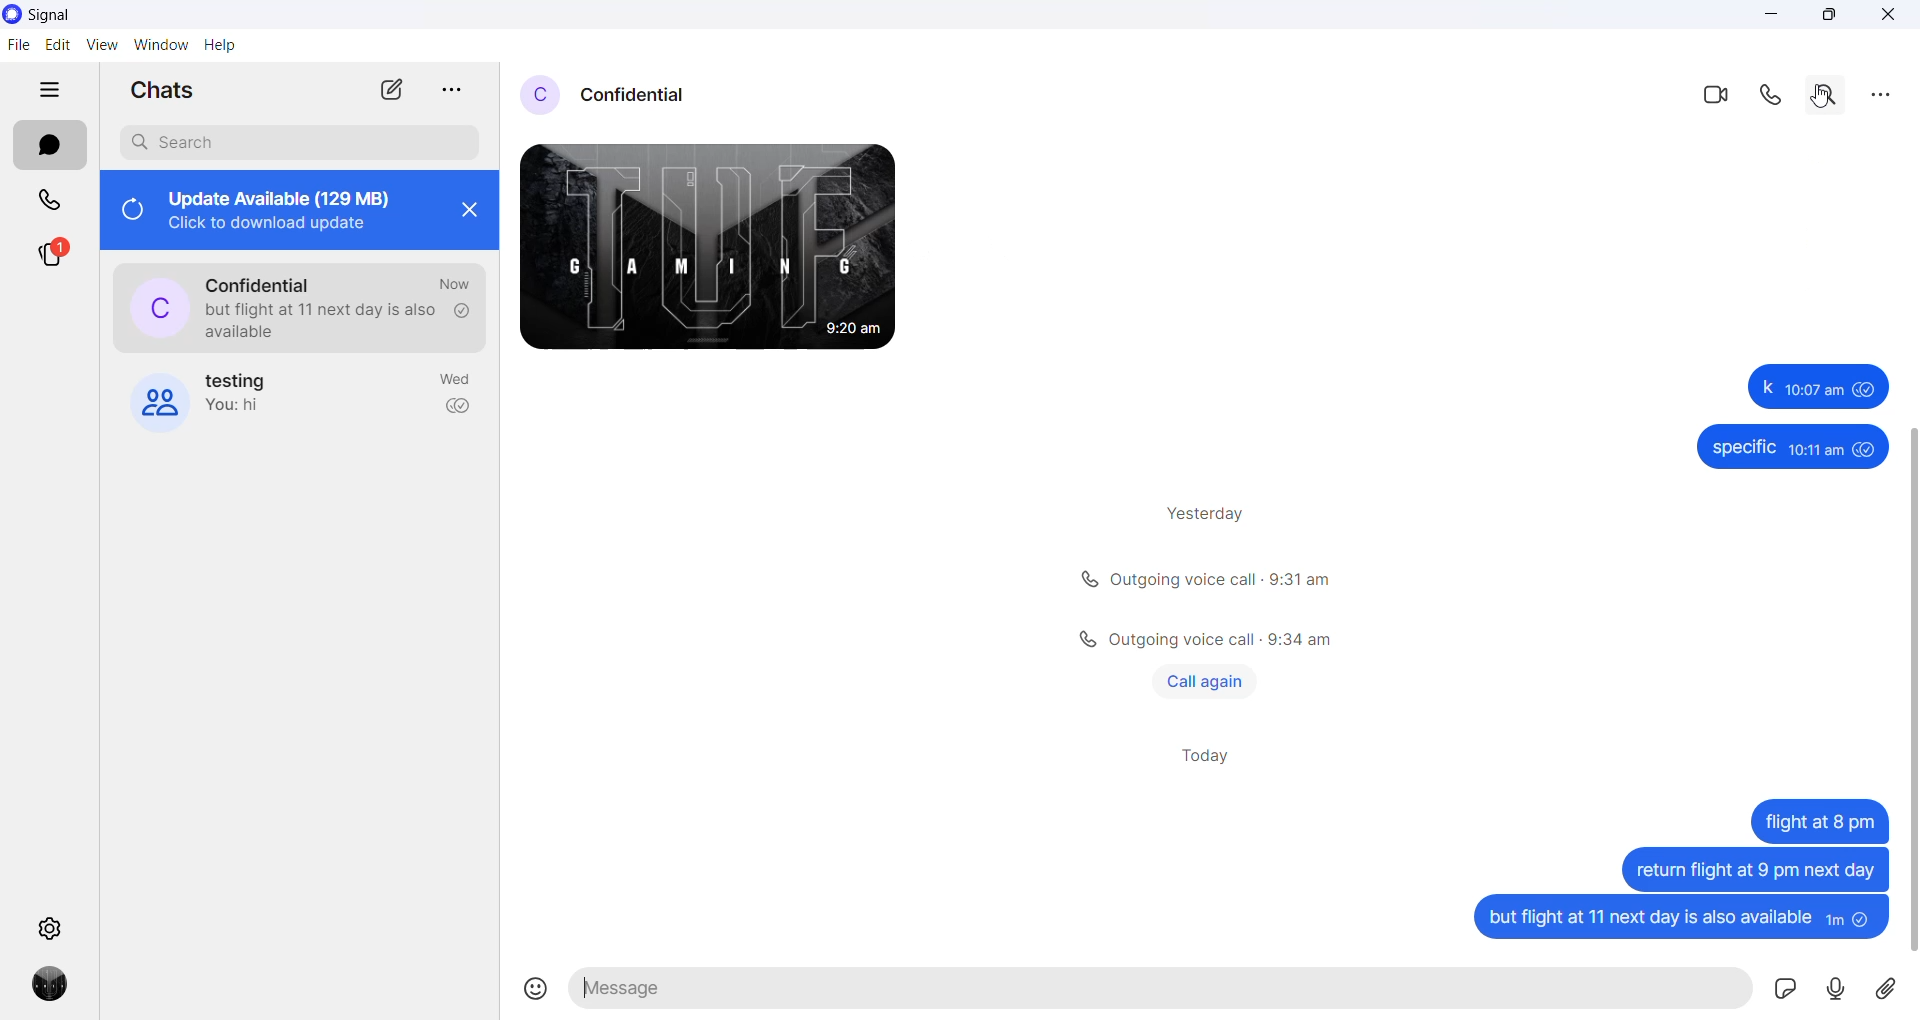  I want to click on profile, so click(52, 986).